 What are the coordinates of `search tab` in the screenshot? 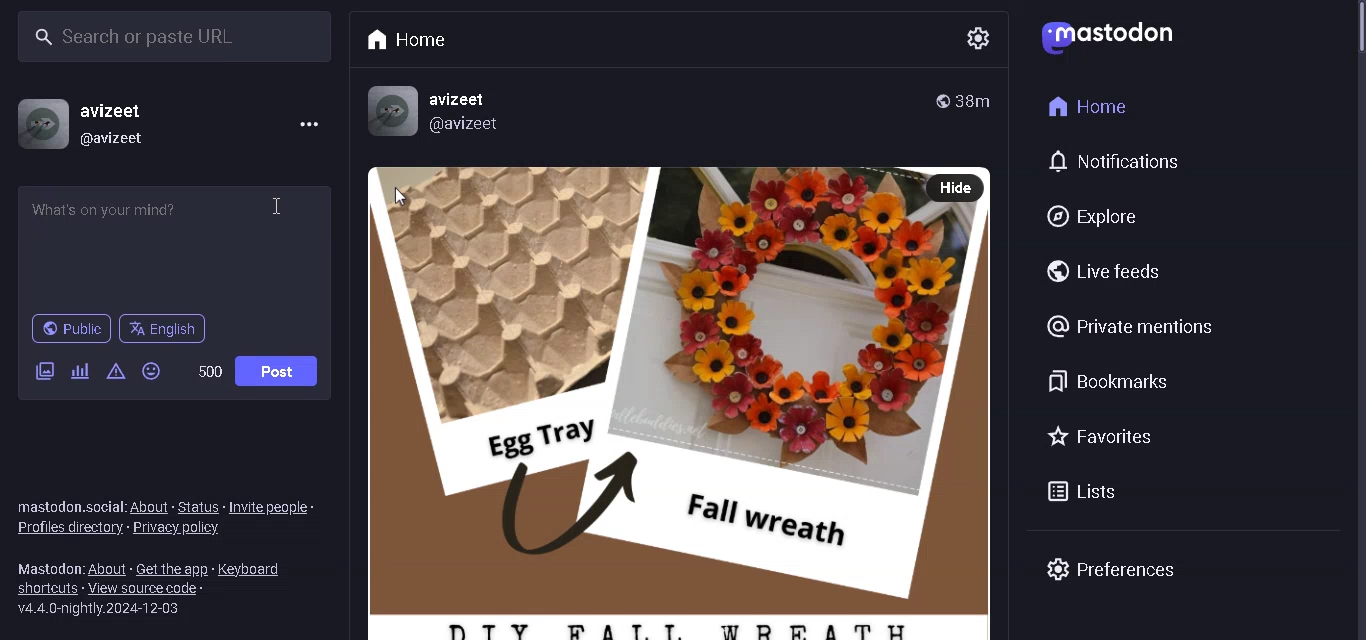 It's located at (168, 39).